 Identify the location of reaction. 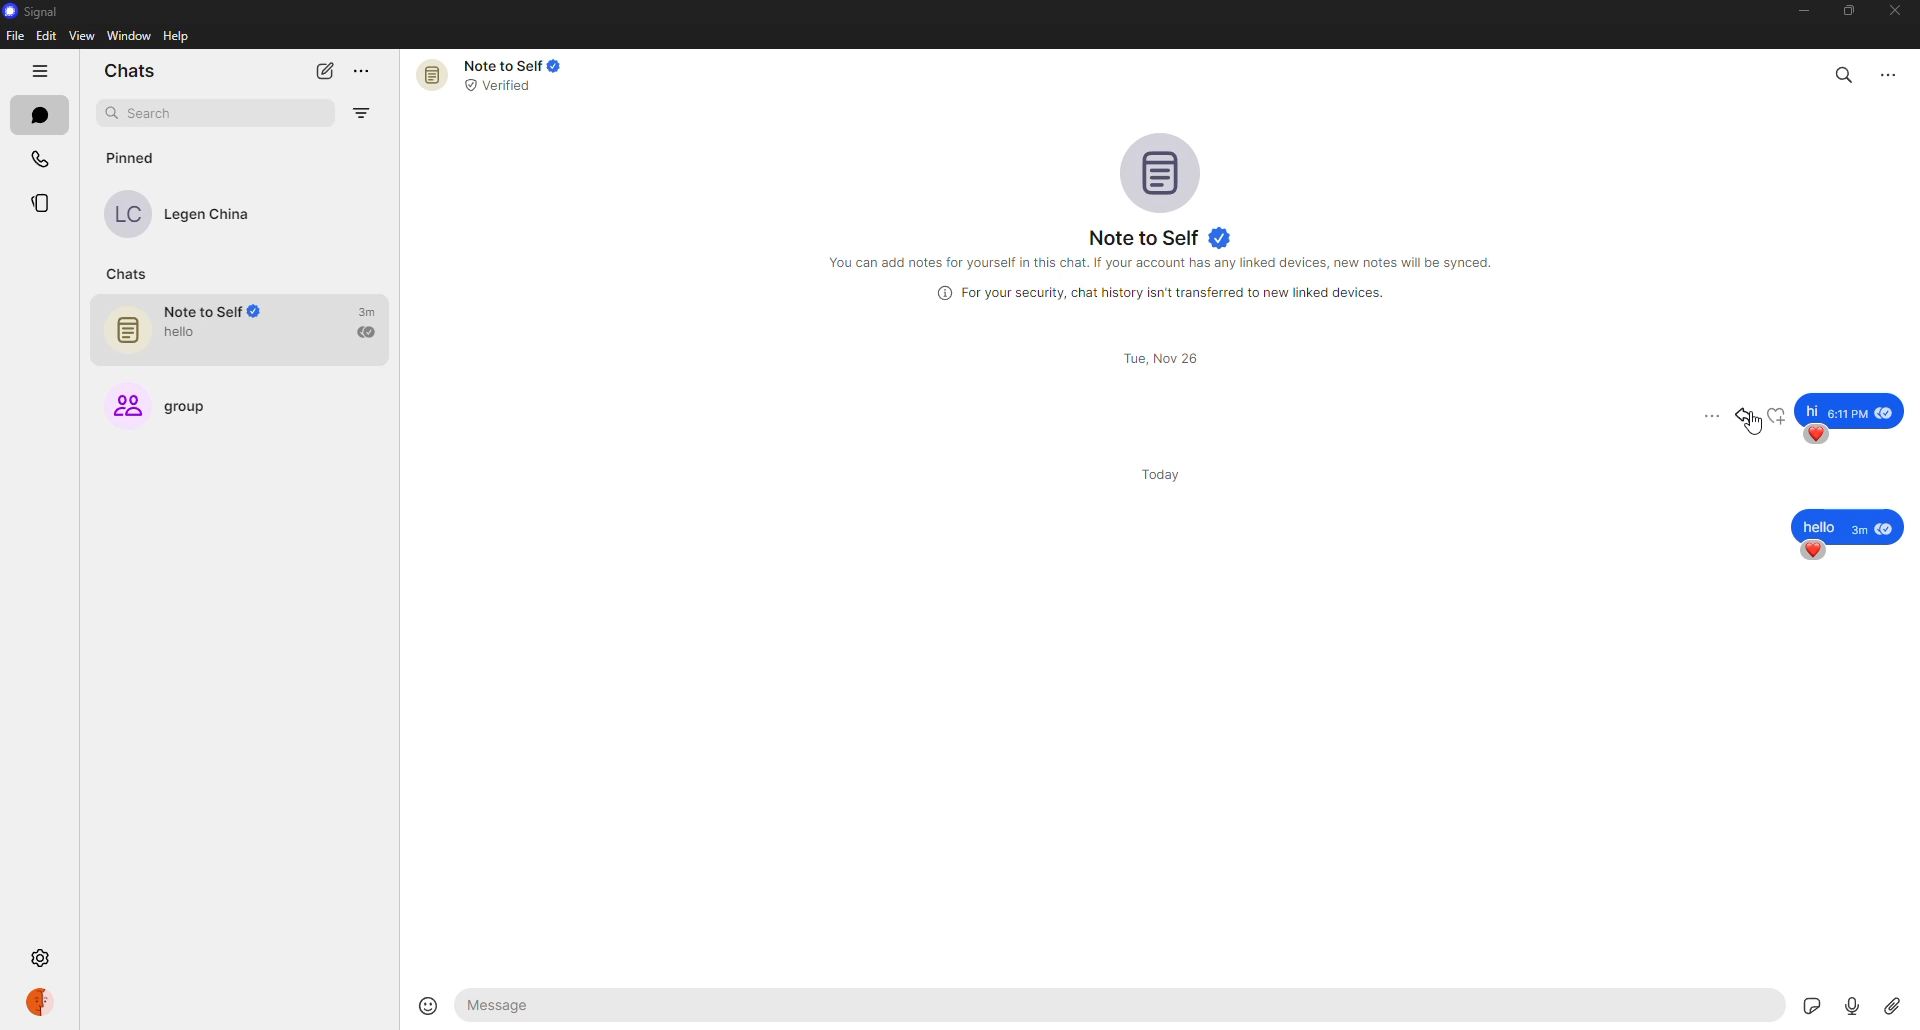
(1811, 551).